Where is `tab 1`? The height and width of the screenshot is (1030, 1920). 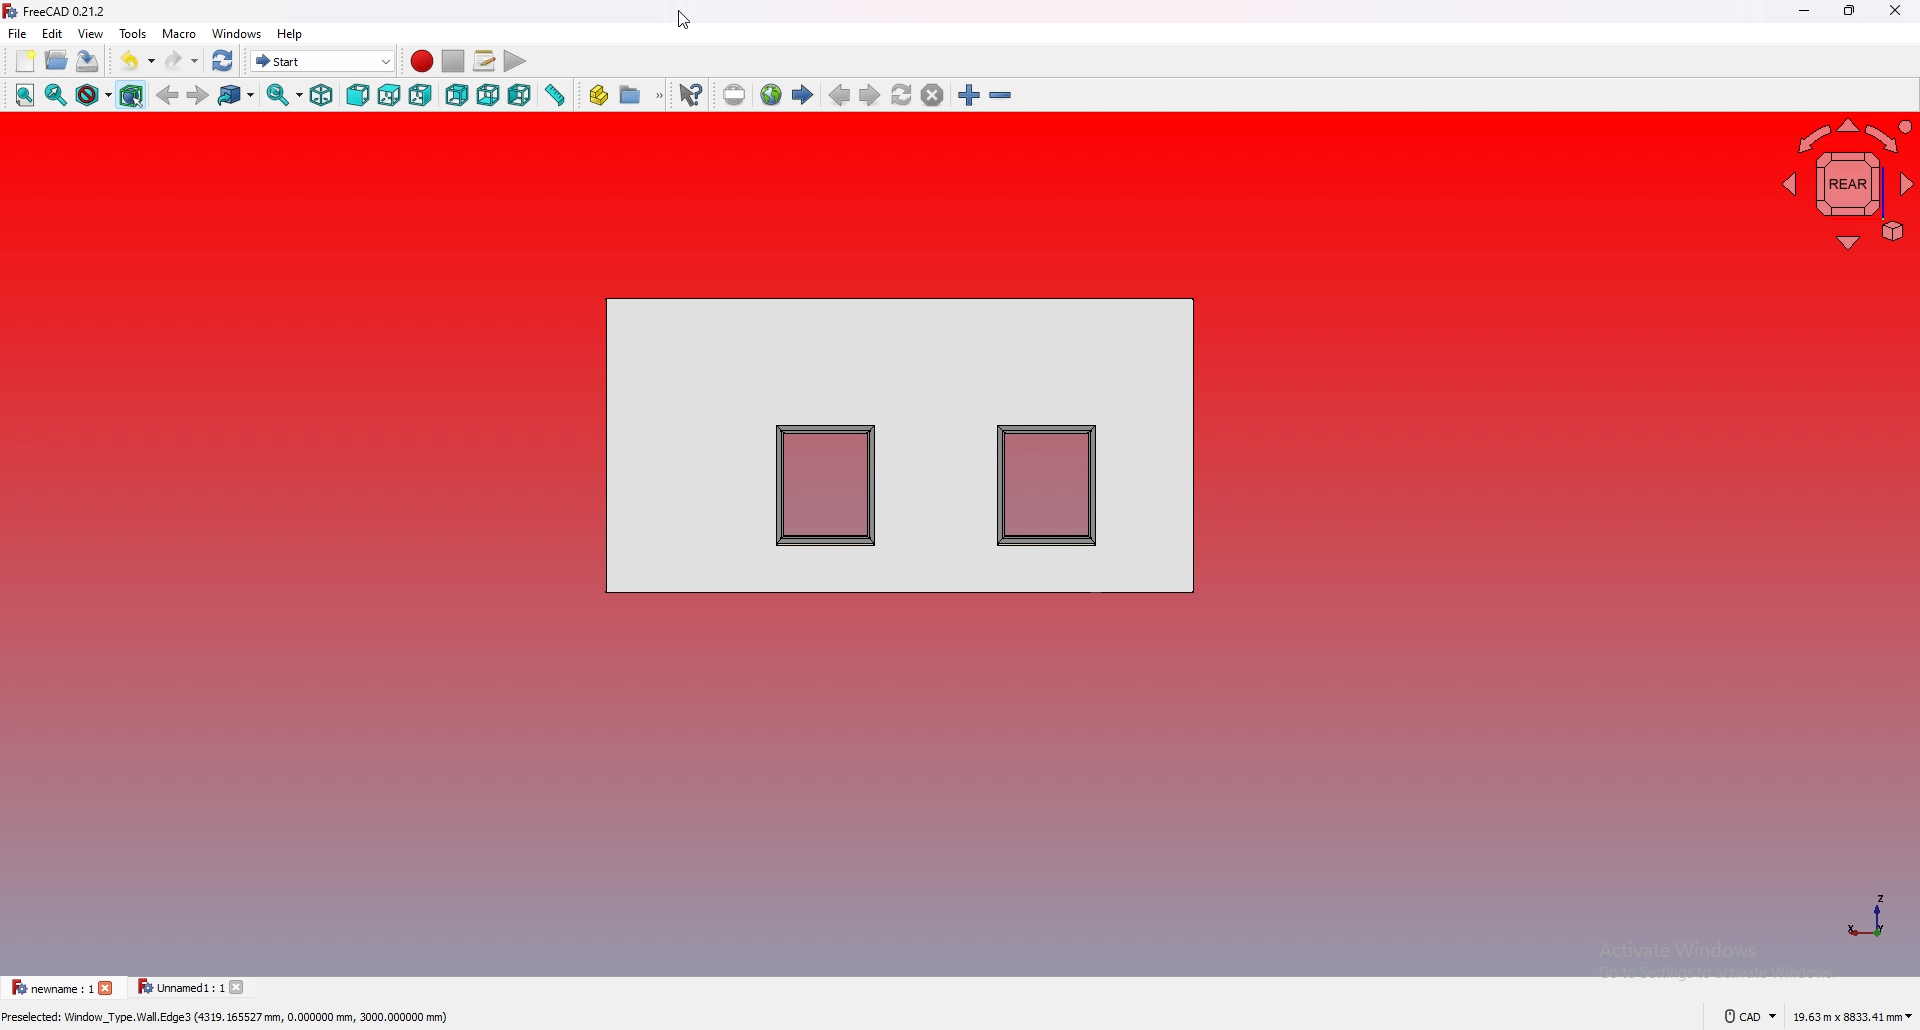
tab 1 is located at coordinates (60, 987).